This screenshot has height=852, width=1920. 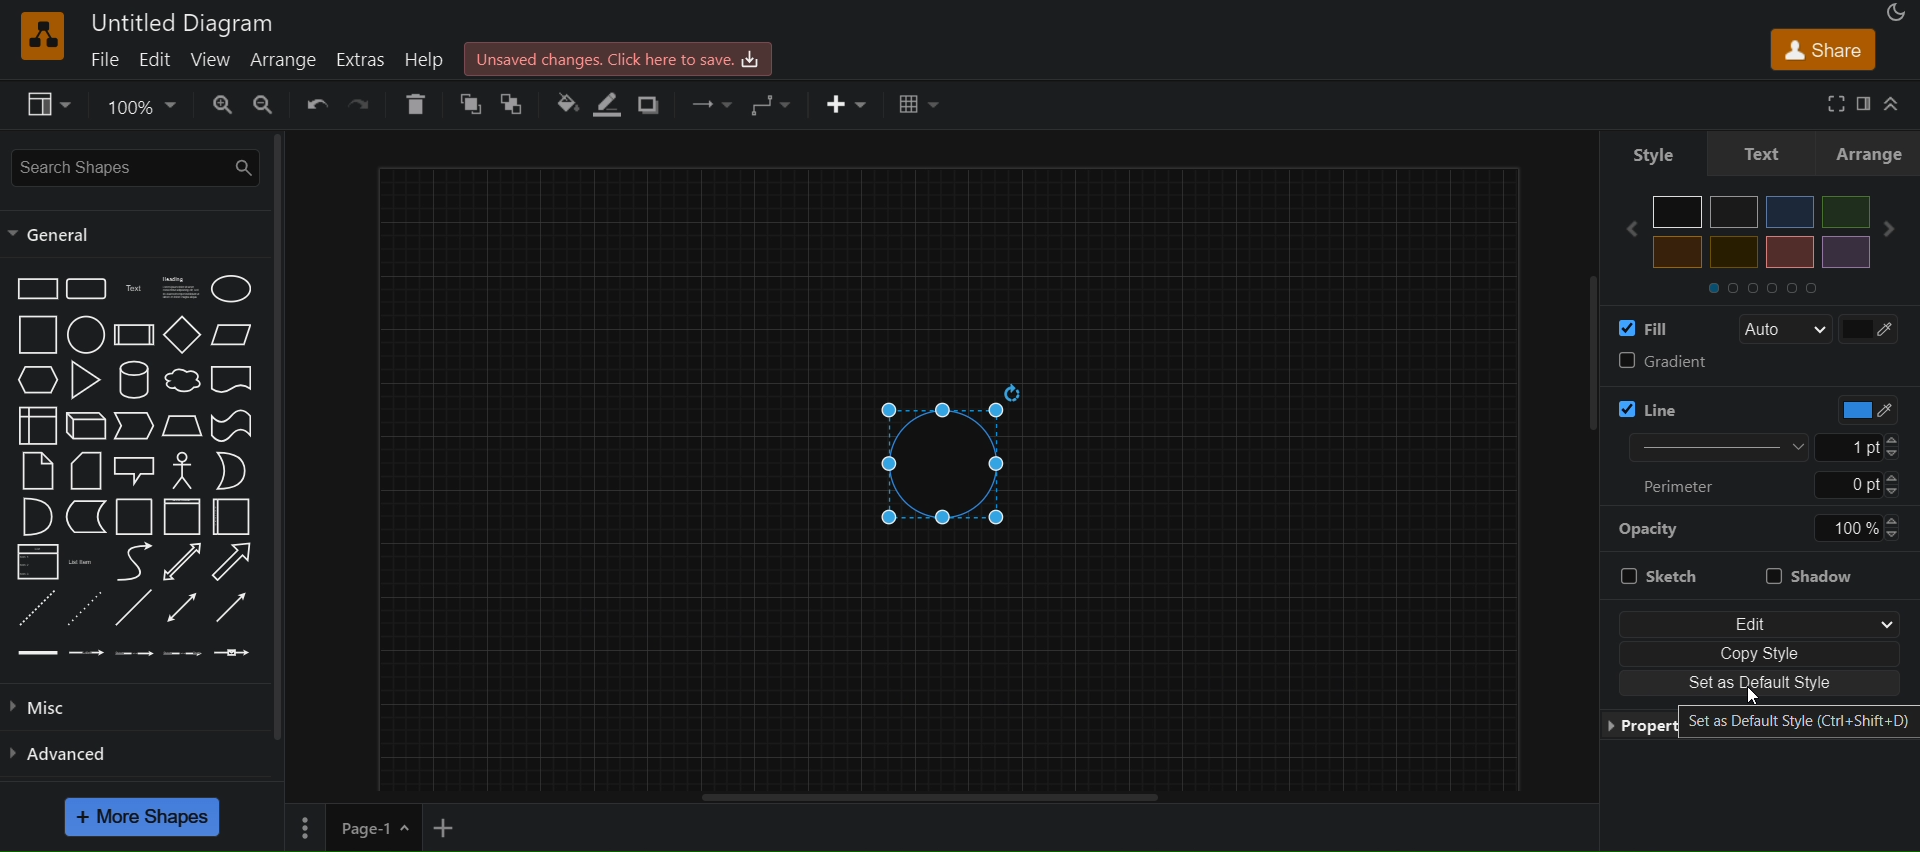 What do you see at coordinates (185, 607) in the screenshot?
I see `bidirectional connector` at bounding box center [185, 607].